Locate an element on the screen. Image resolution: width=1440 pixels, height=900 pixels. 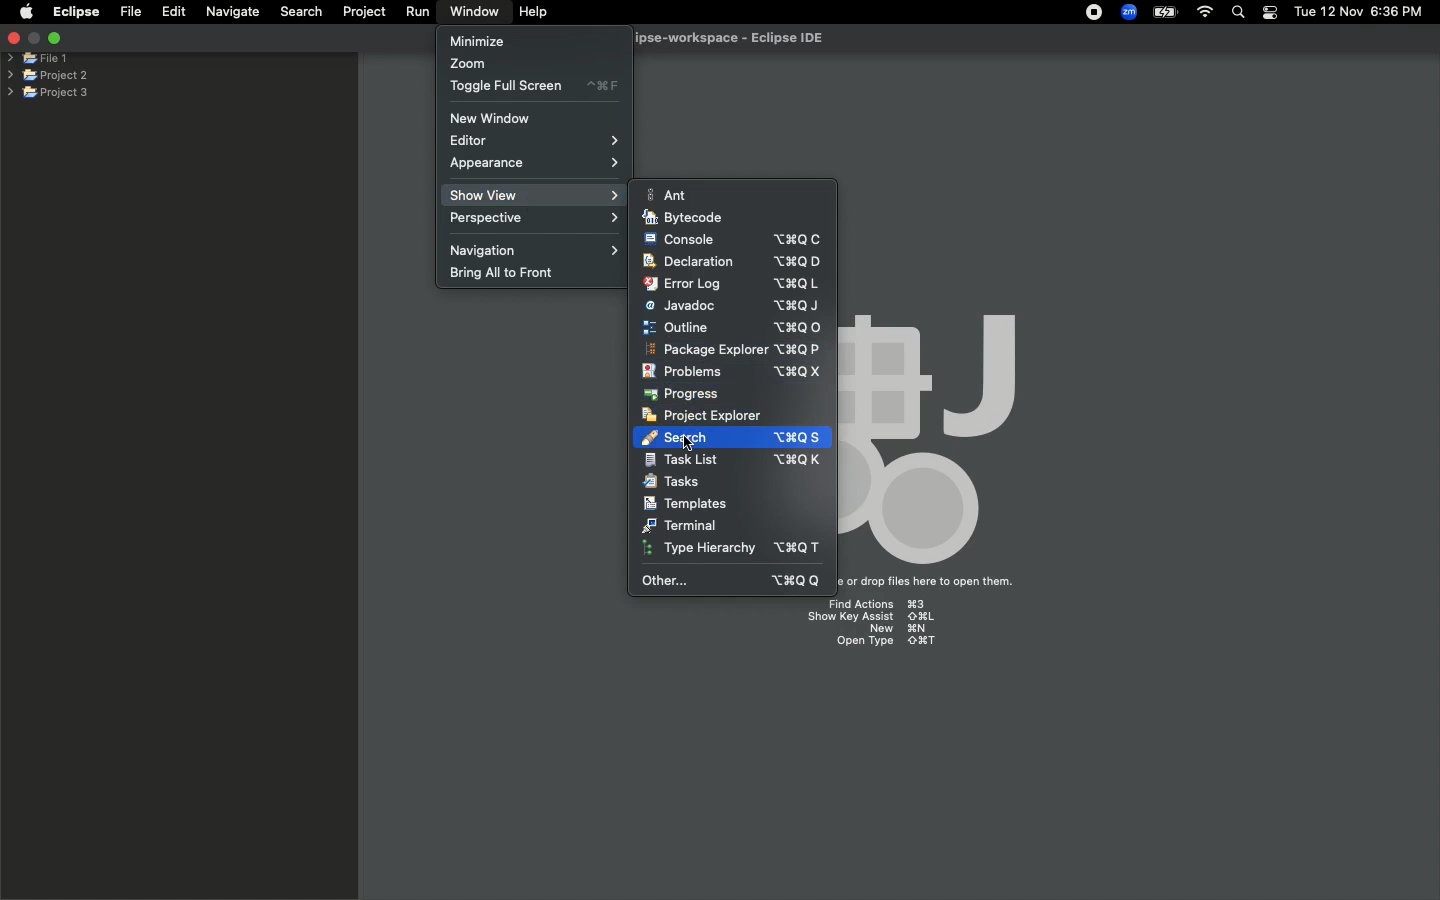
Navigation is located at coordinates (537, 249).